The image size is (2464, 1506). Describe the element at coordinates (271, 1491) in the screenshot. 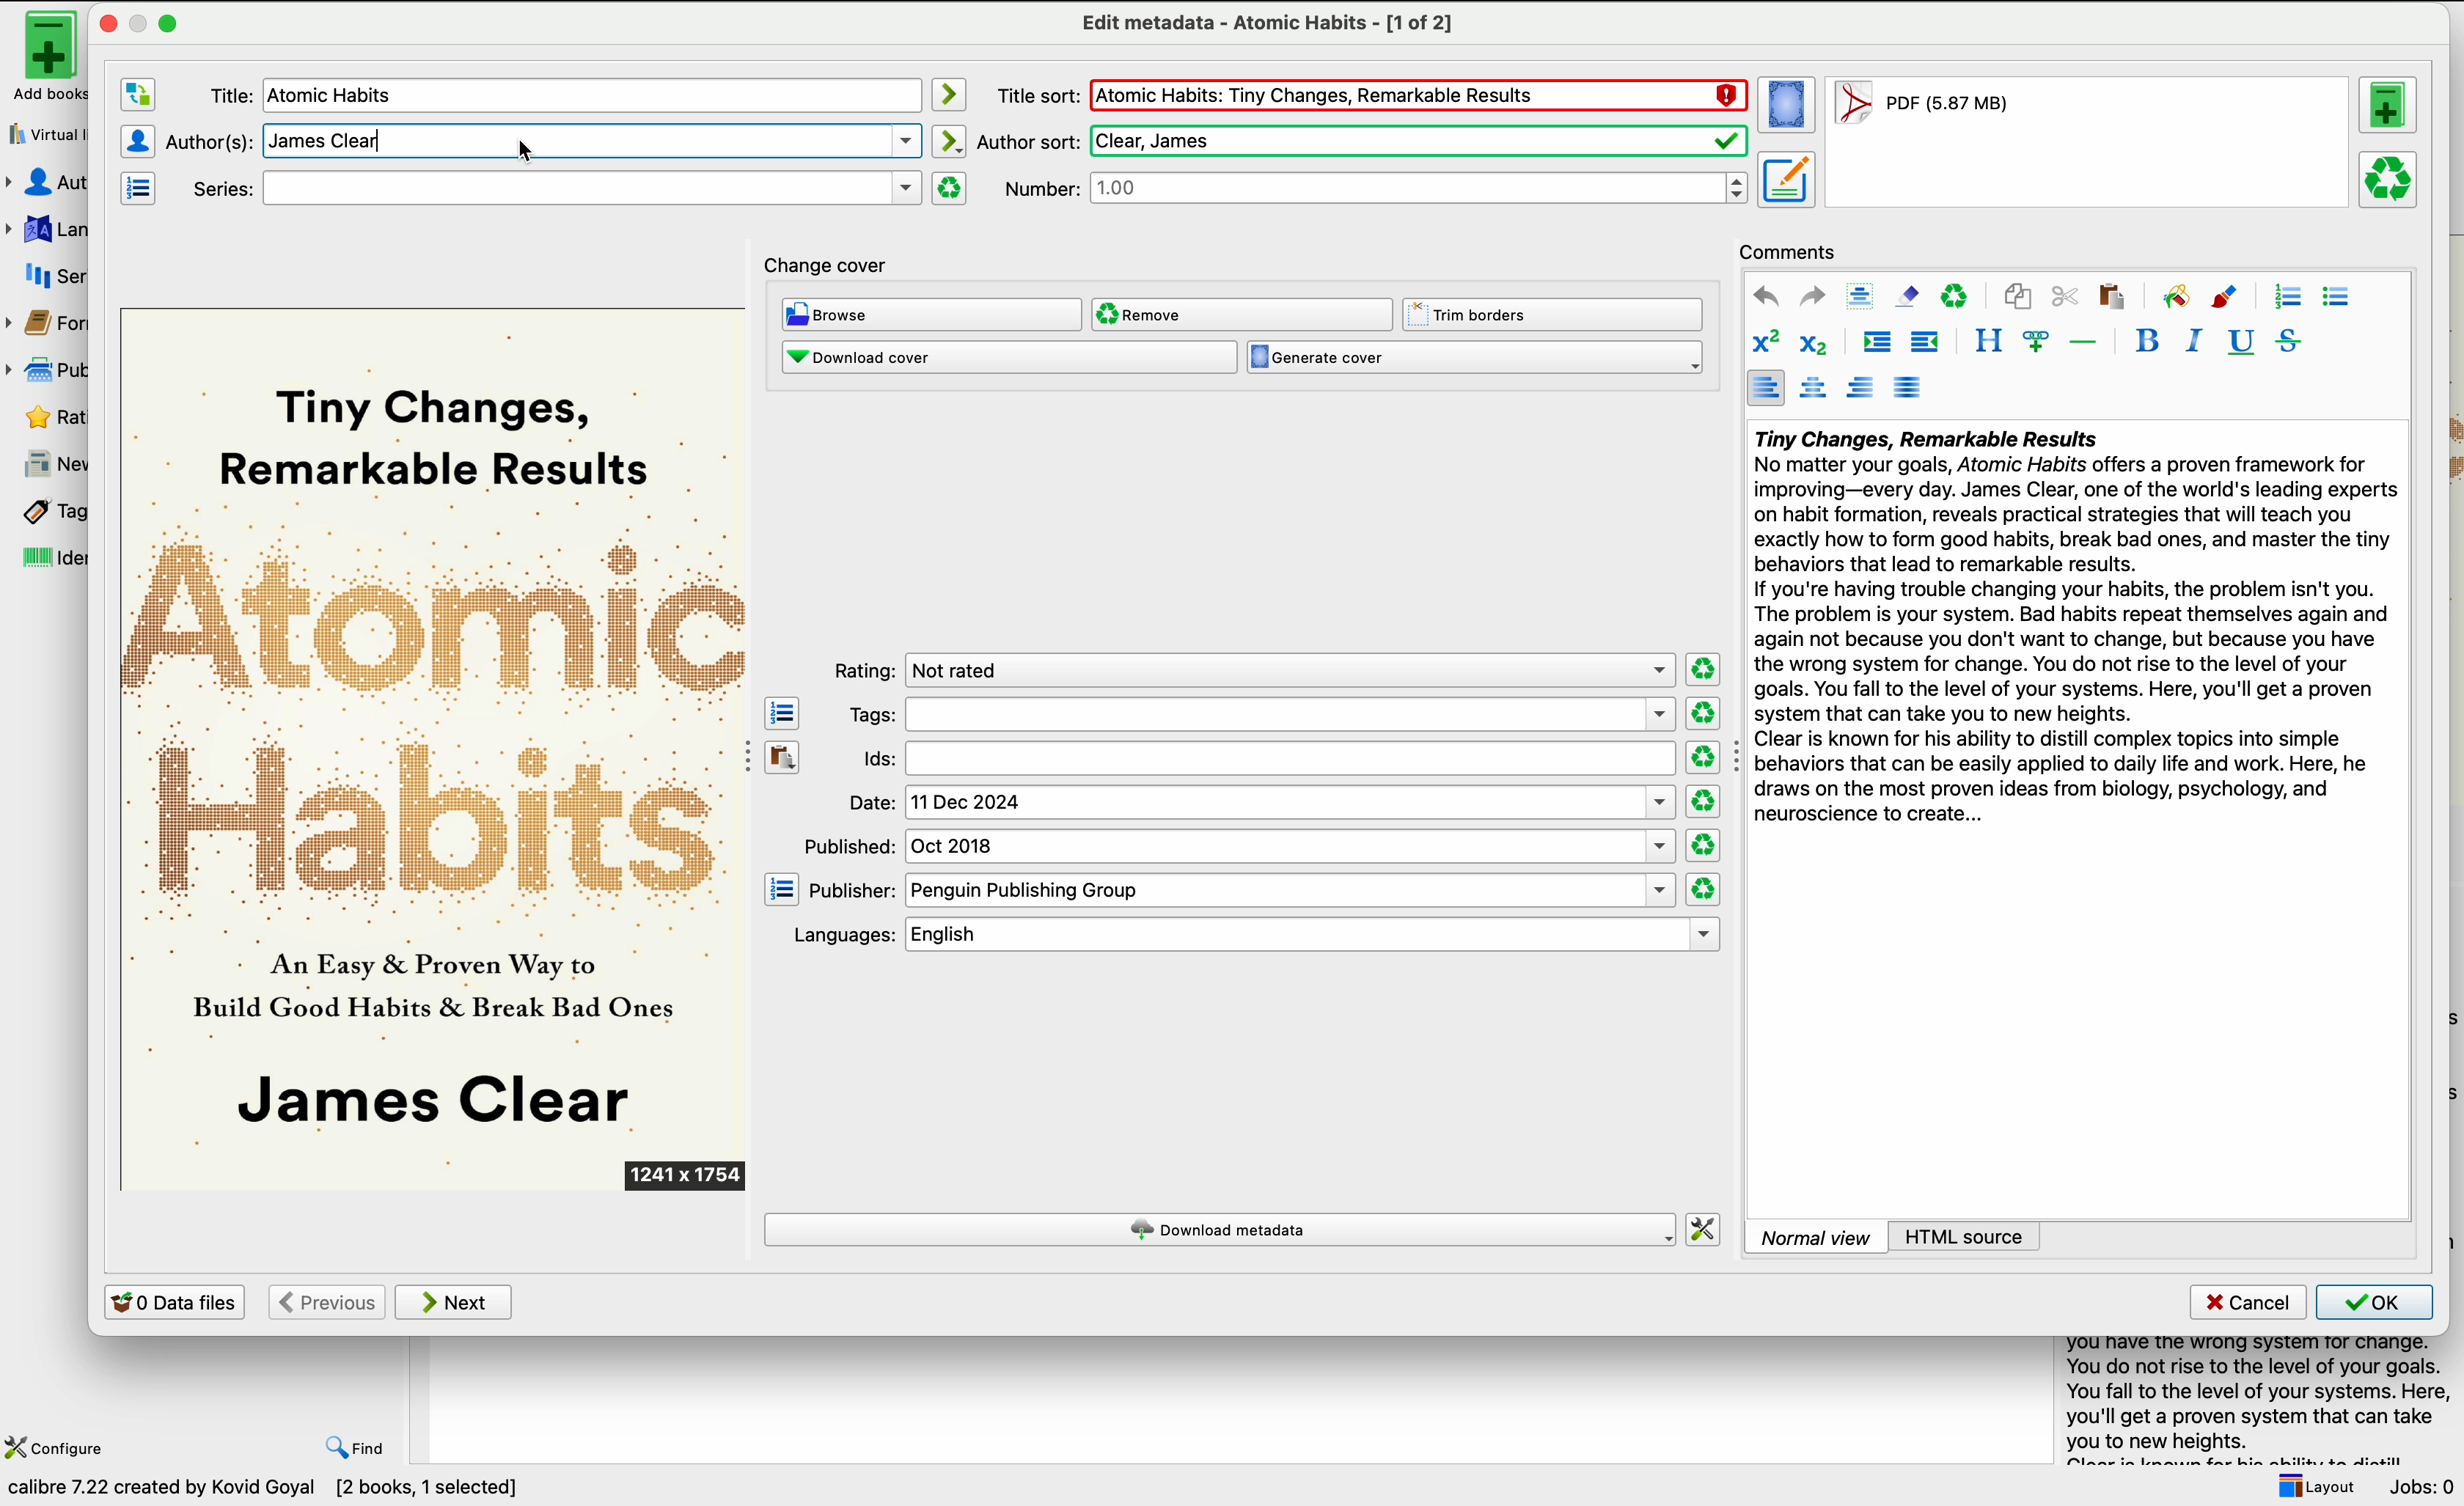

I see `data` at that location.